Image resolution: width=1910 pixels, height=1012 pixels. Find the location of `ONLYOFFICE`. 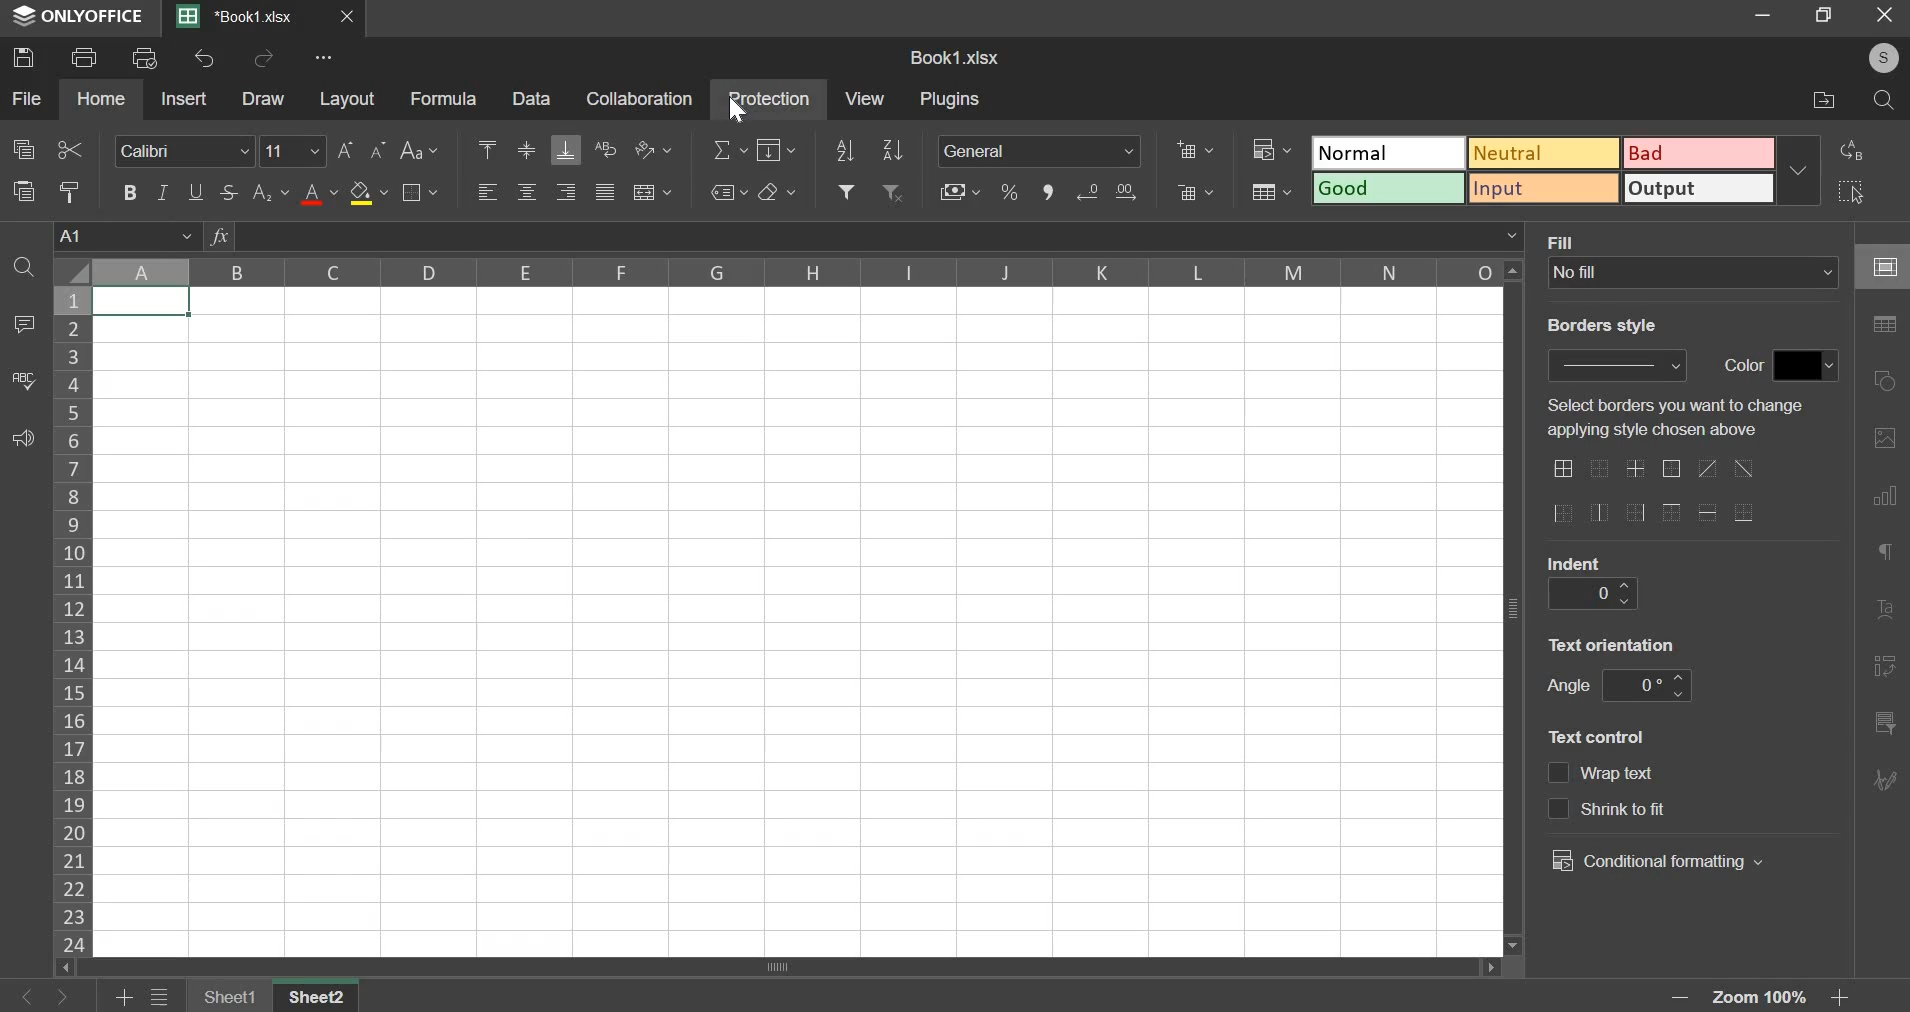

ONLYOFFICE is located at coordinates (75, 17).